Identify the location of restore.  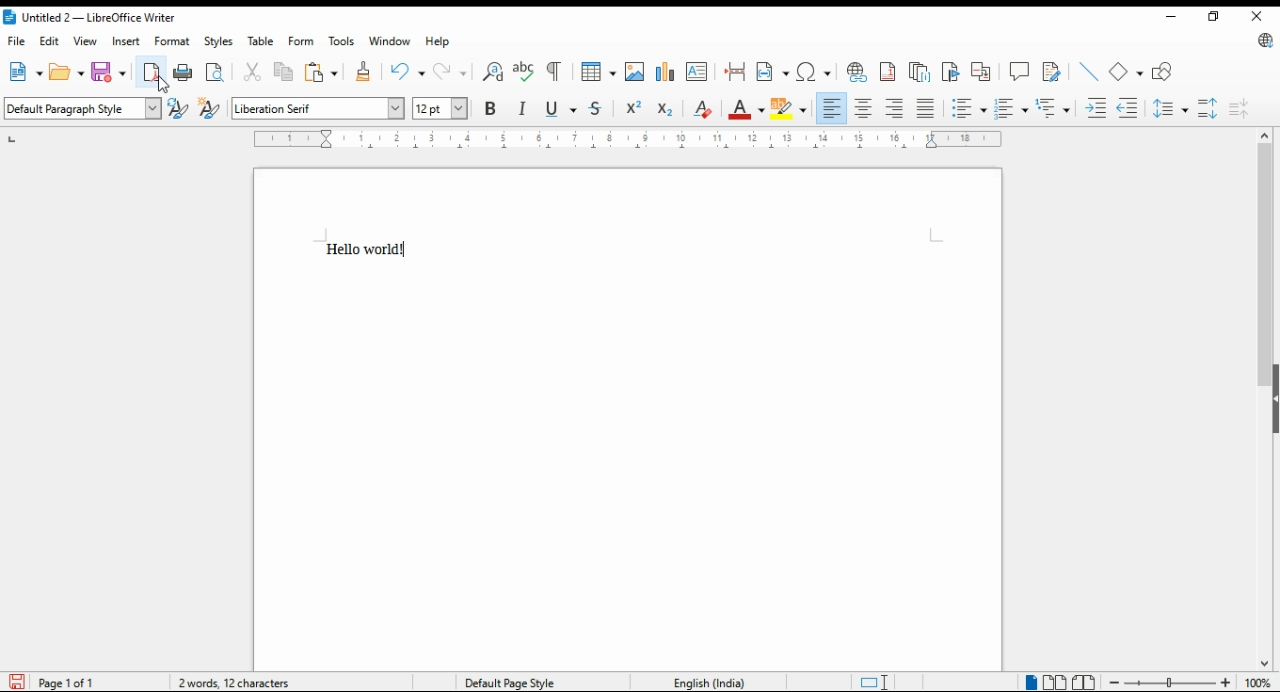
(1213, 17).